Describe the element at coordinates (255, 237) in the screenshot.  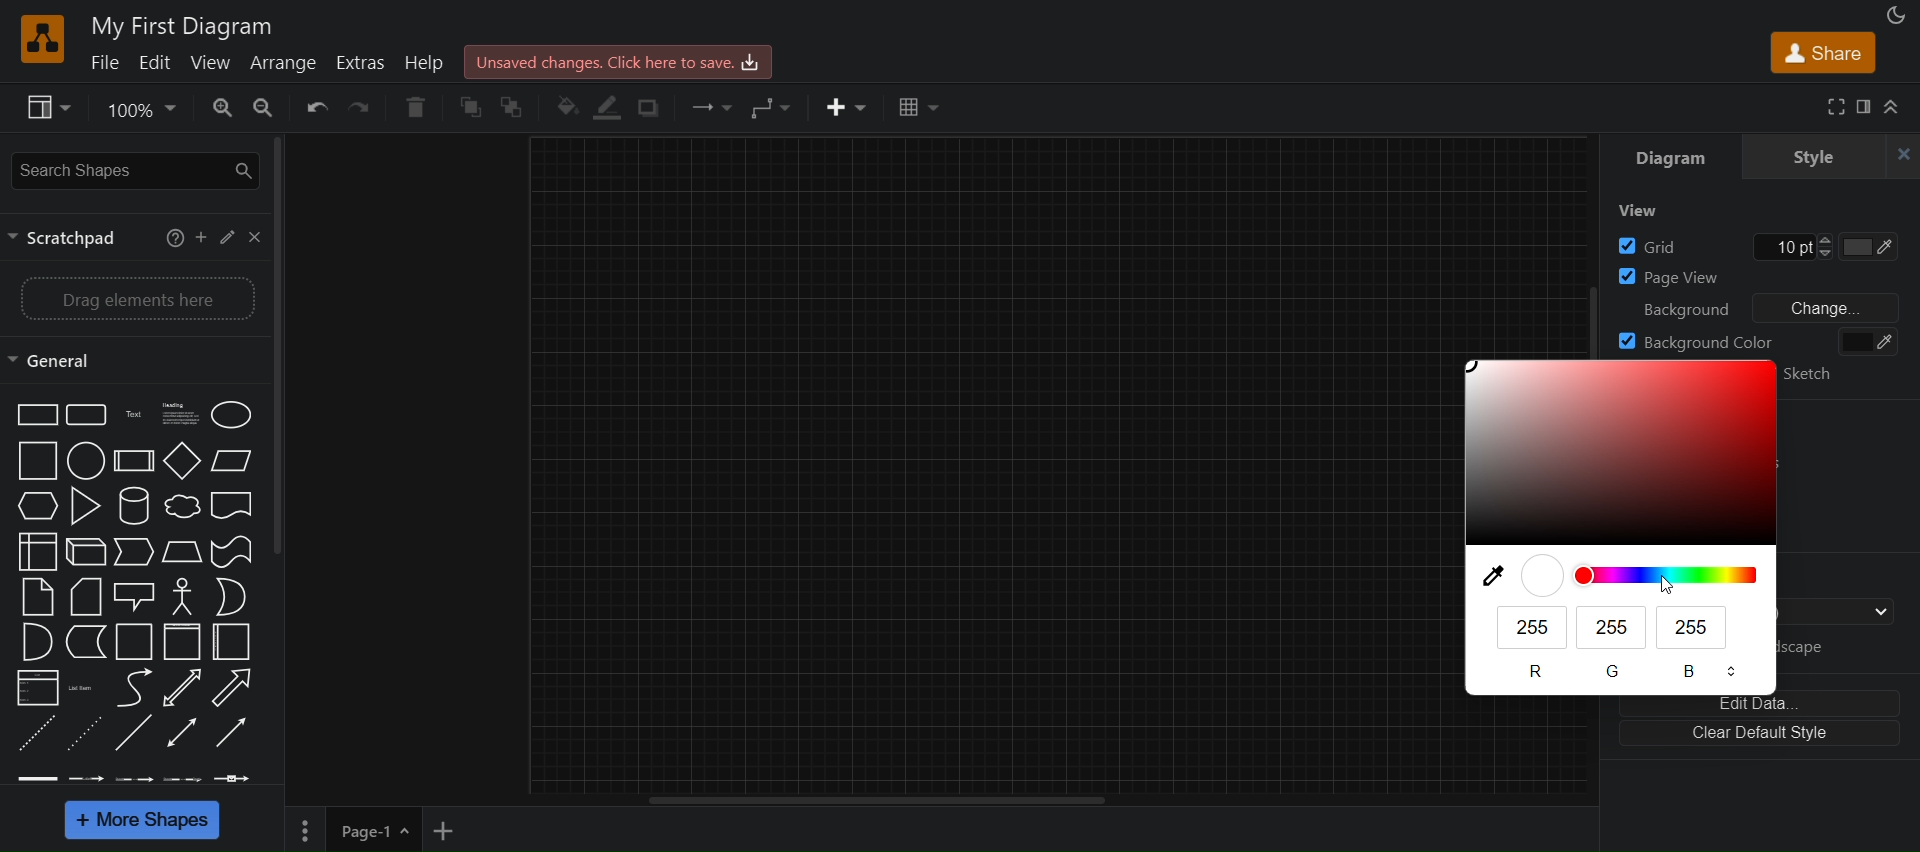
I see `close` at that location.